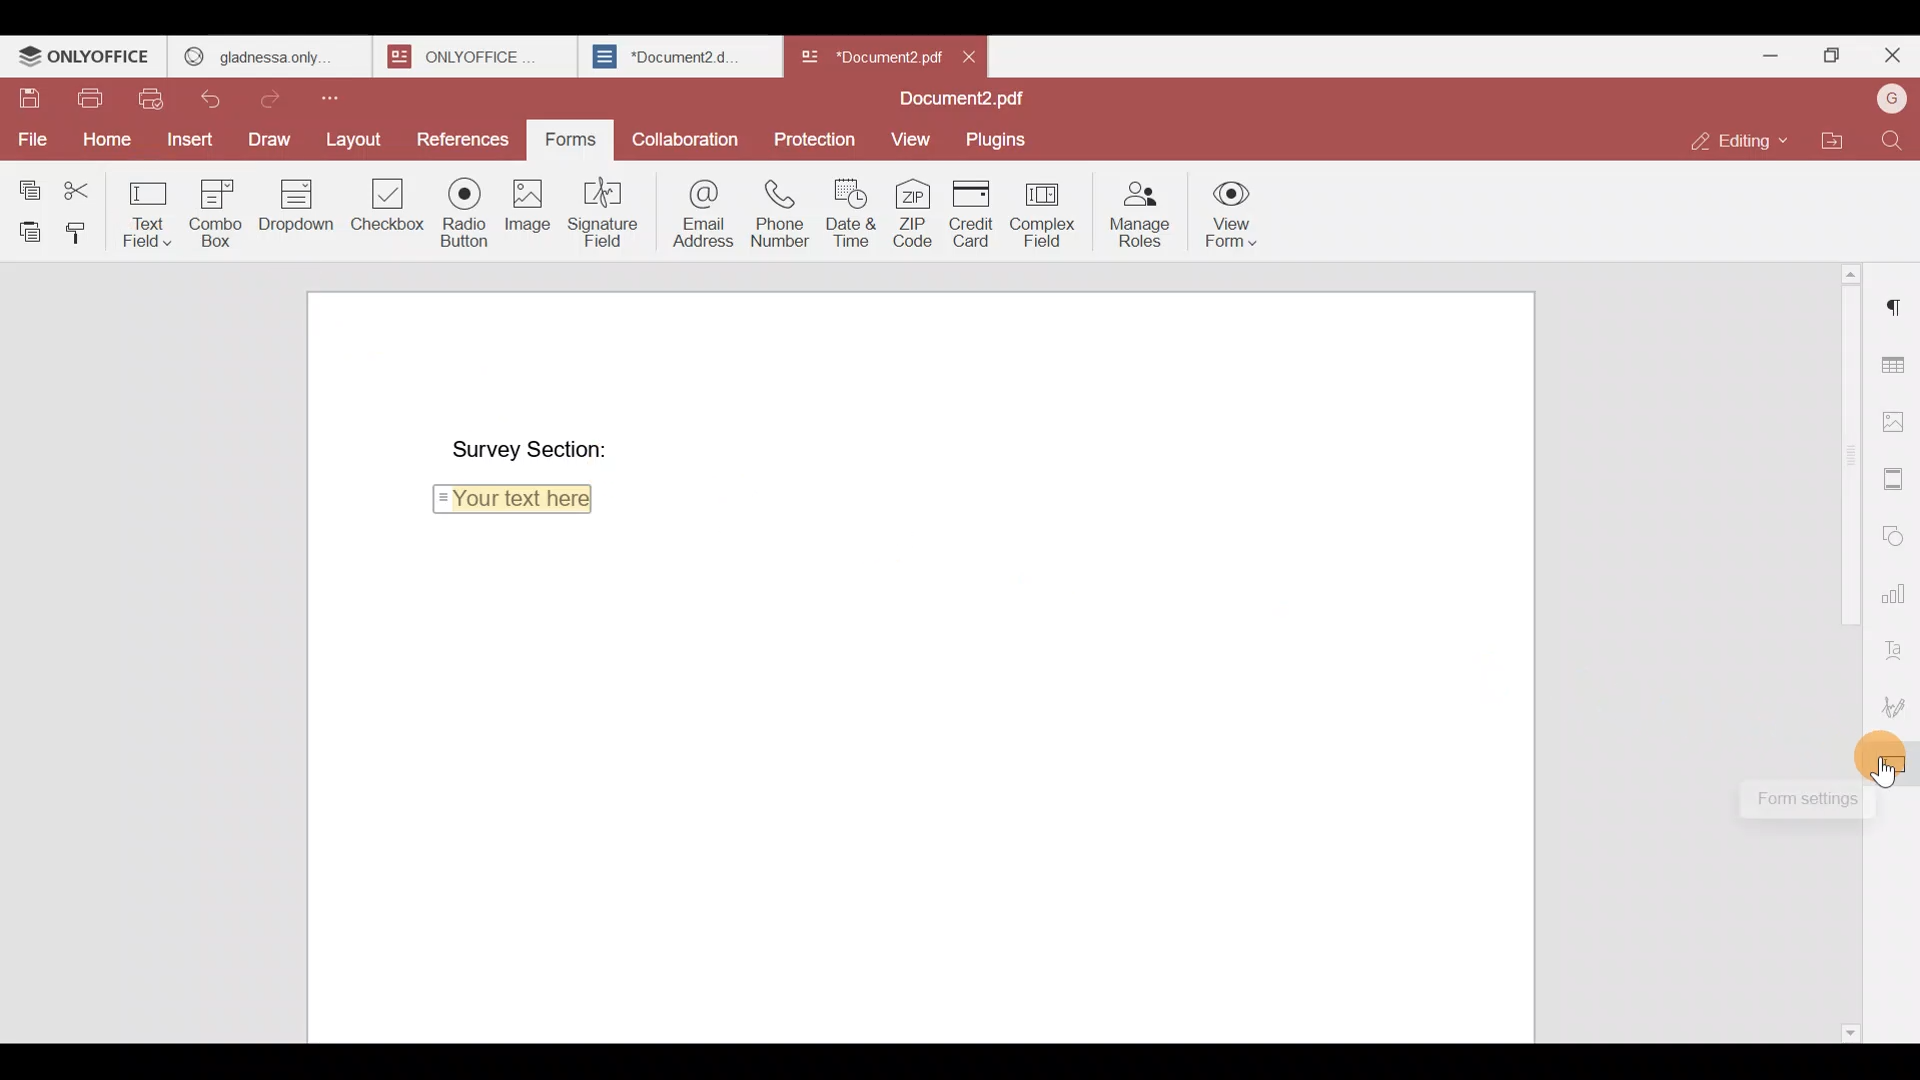 Image resolution: width=1920 pixels, height=1080 pixels. I want to click on Collaboration, so click(689, 143).